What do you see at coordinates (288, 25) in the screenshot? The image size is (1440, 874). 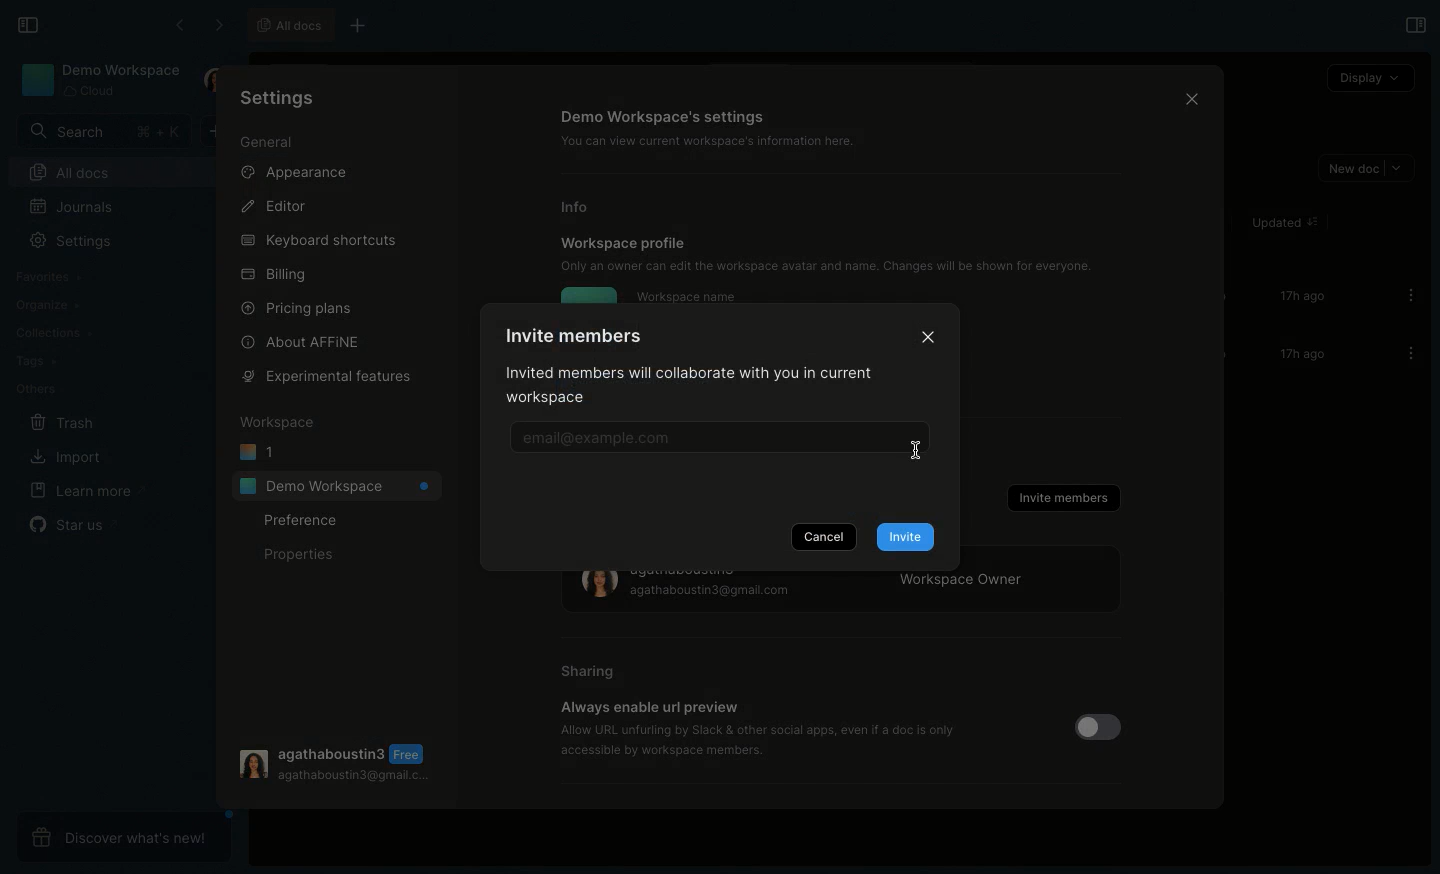 I see `All docs` at bounding box center [288, 25].